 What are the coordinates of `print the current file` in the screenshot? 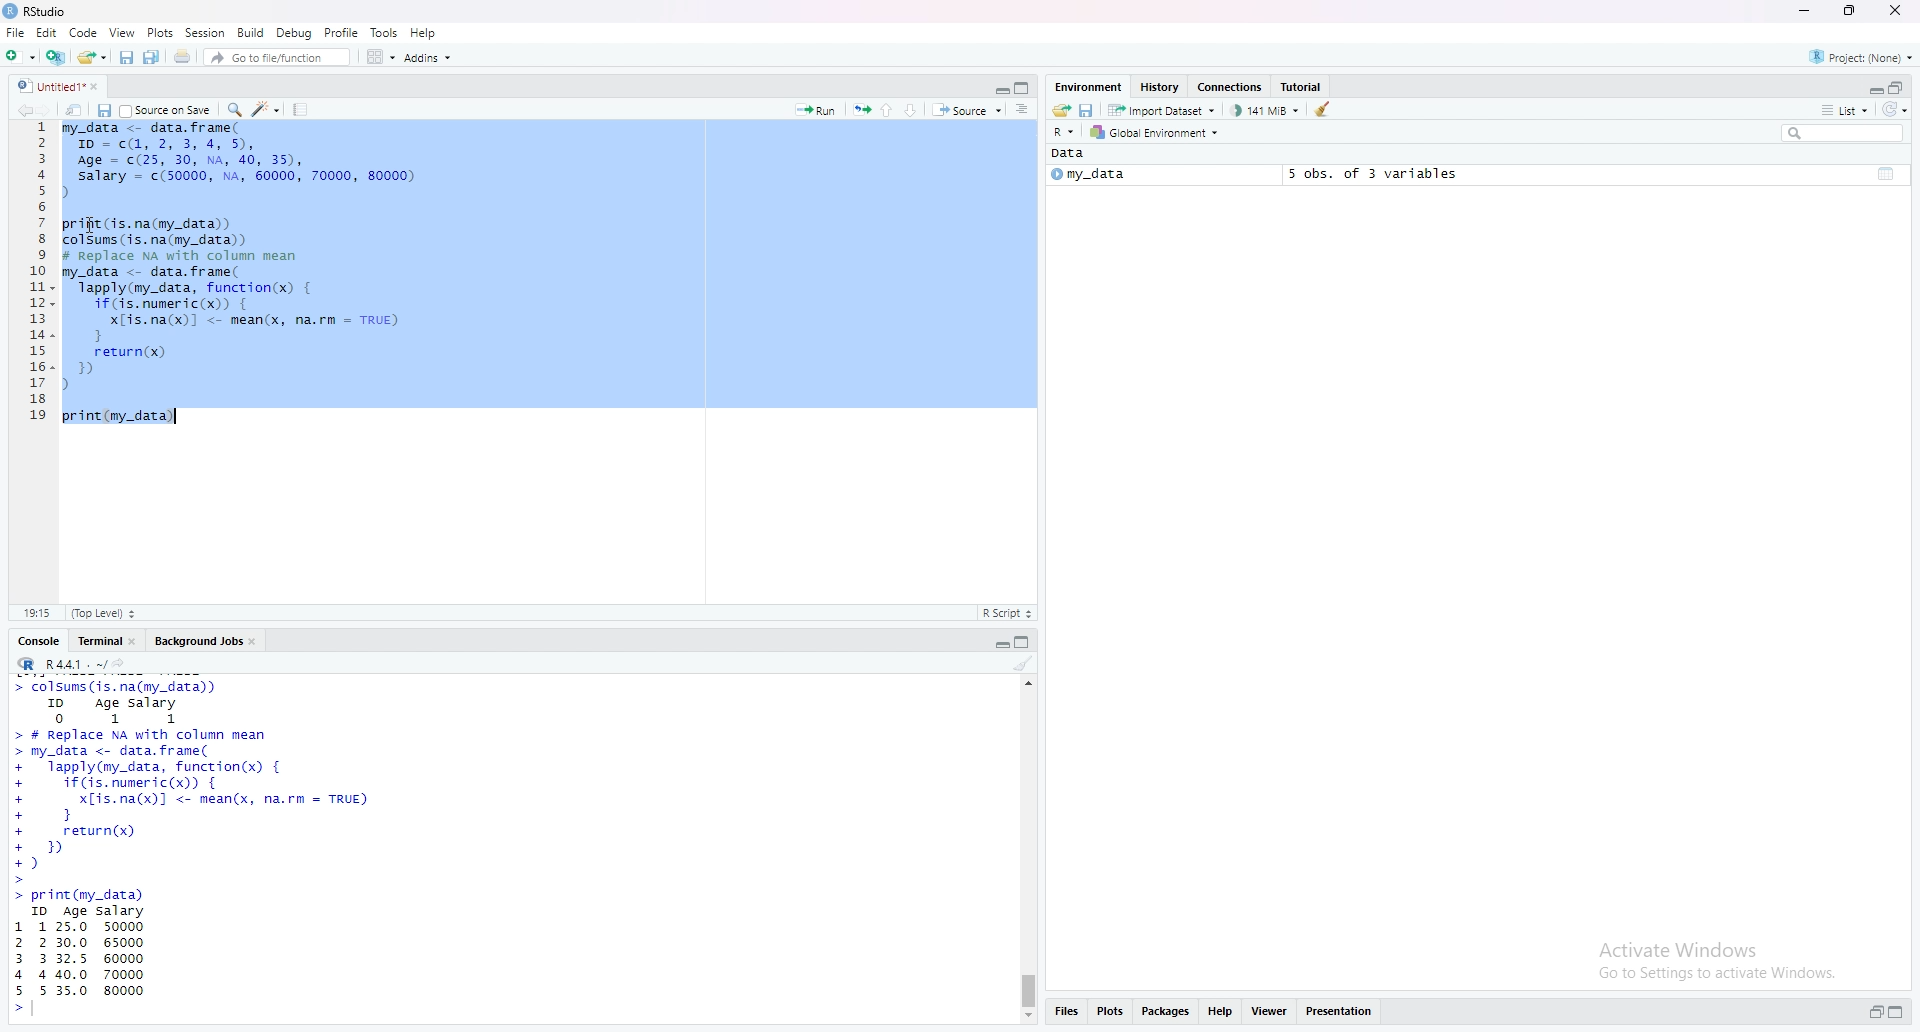 It's located at (183, 57).